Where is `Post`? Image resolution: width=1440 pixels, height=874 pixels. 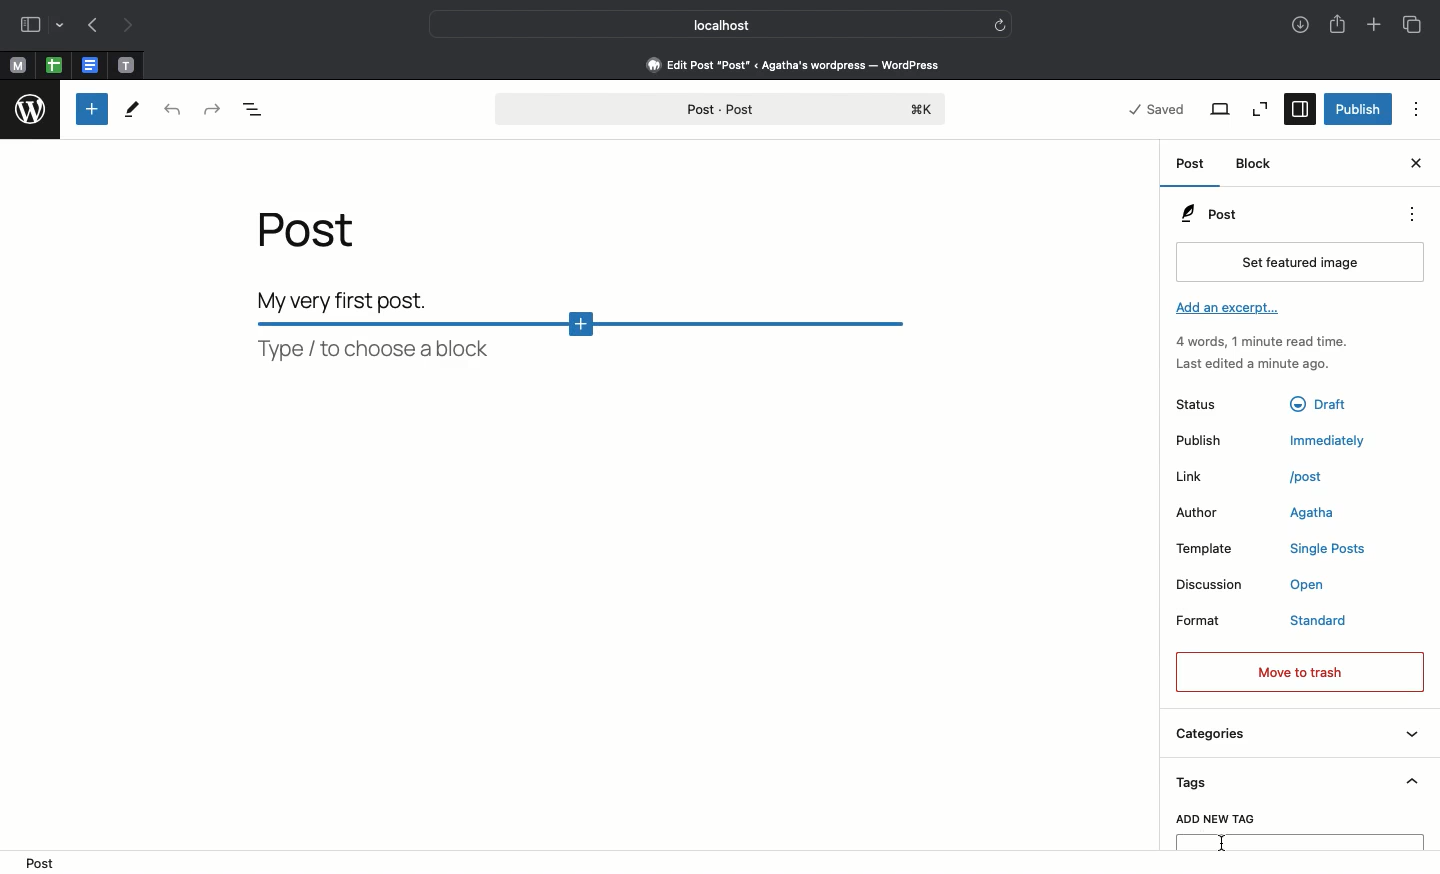 Post is located at coordinates (308, 230).